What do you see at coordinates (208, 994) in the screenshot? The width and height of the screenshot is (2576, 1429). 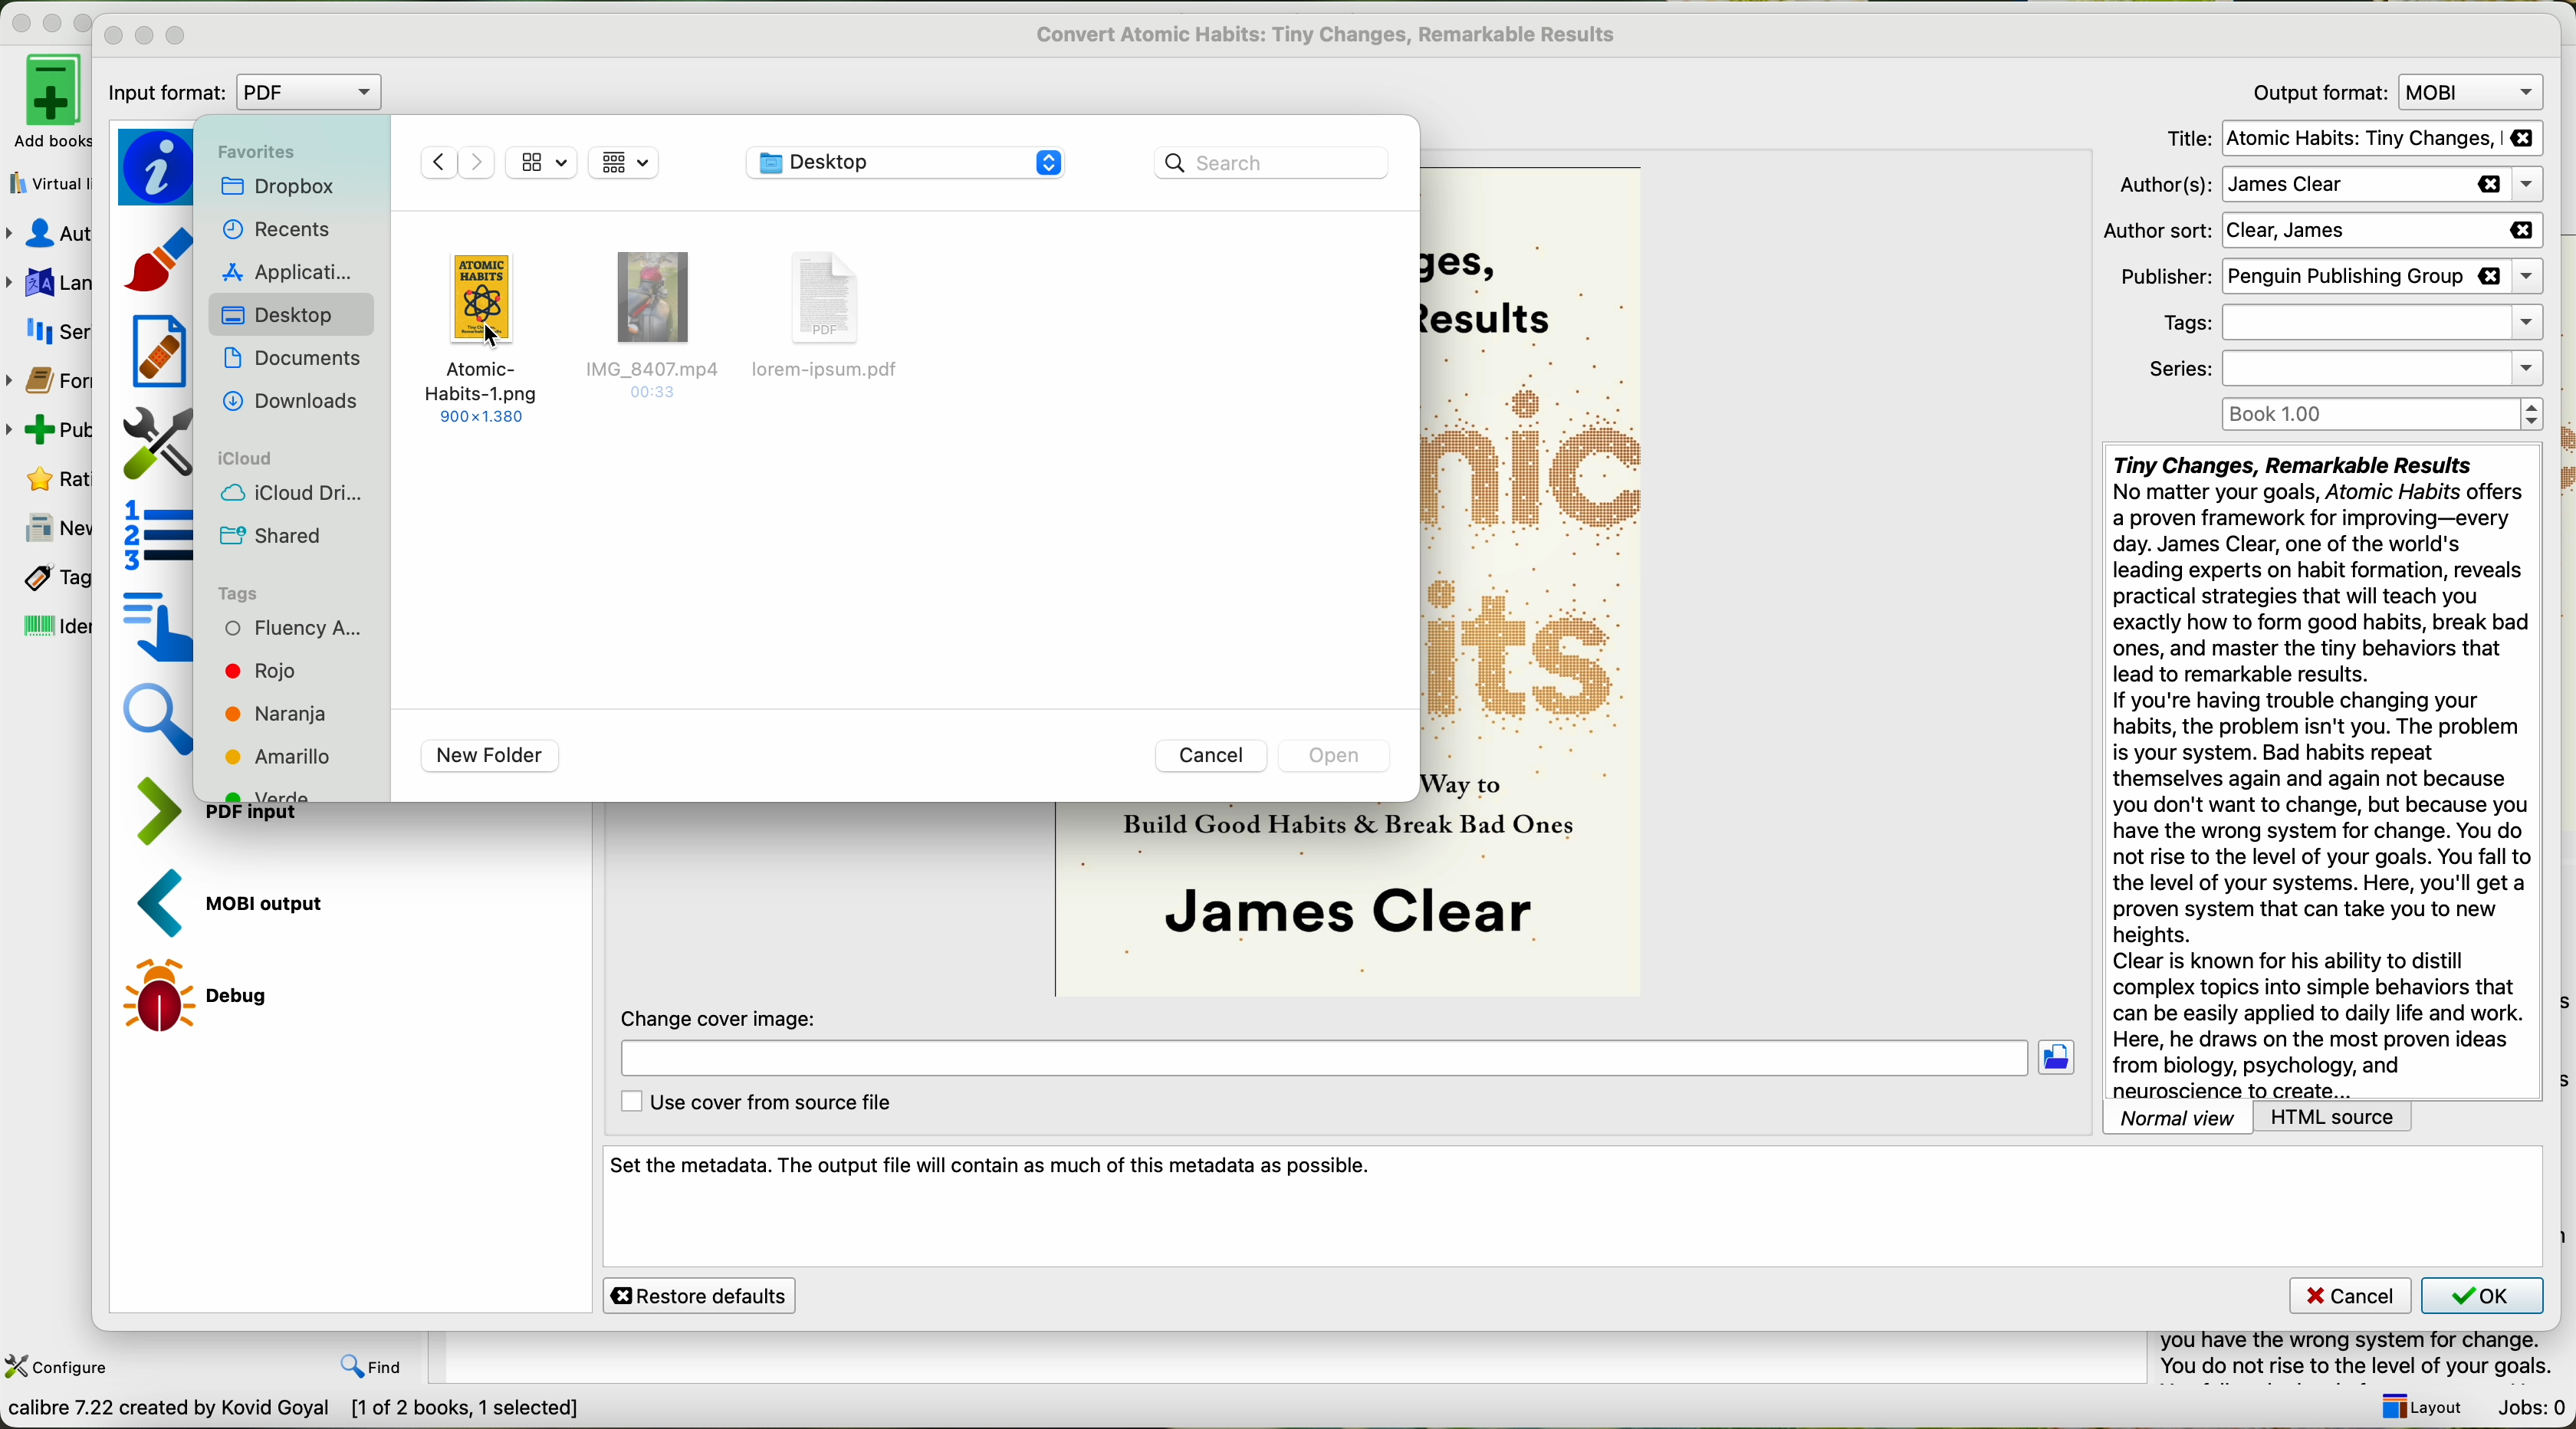 I see `debug` at bounding box center [208, 994].